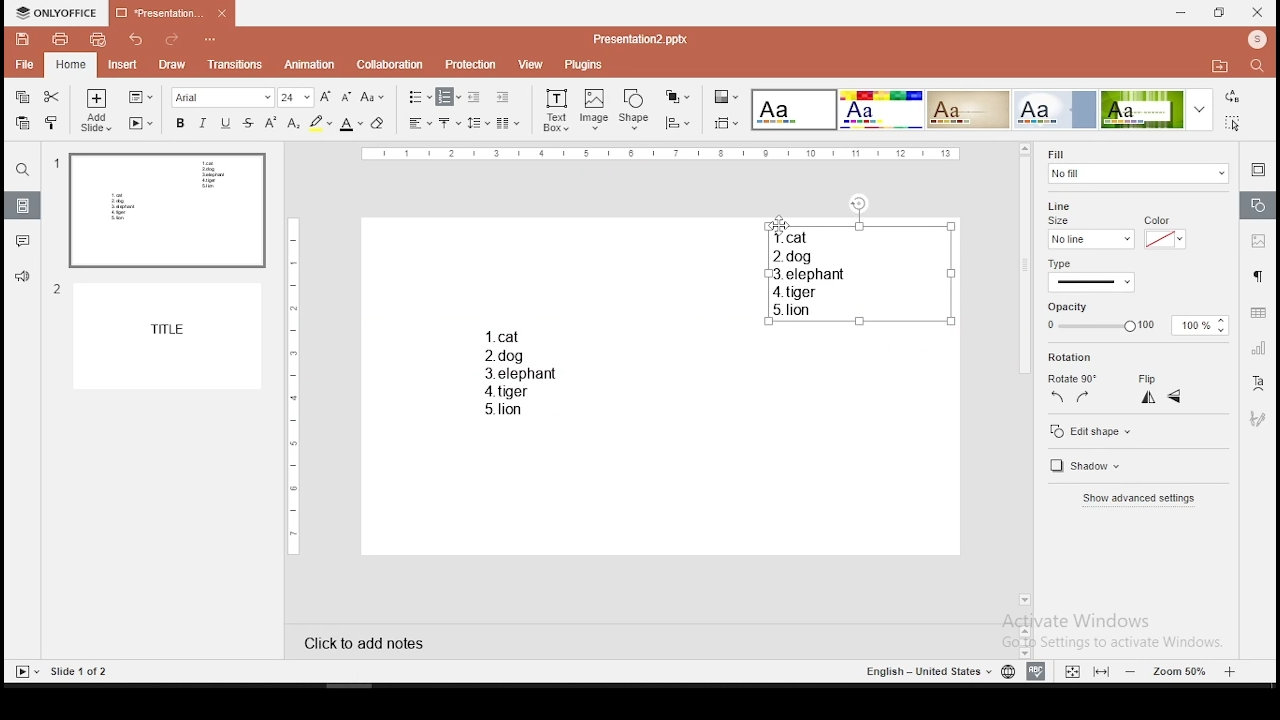 The image size is (1280, 720). What do you see at coordinates (1261, 68) in the screenshot?
I see `search` at bounding box center [1261, 68].